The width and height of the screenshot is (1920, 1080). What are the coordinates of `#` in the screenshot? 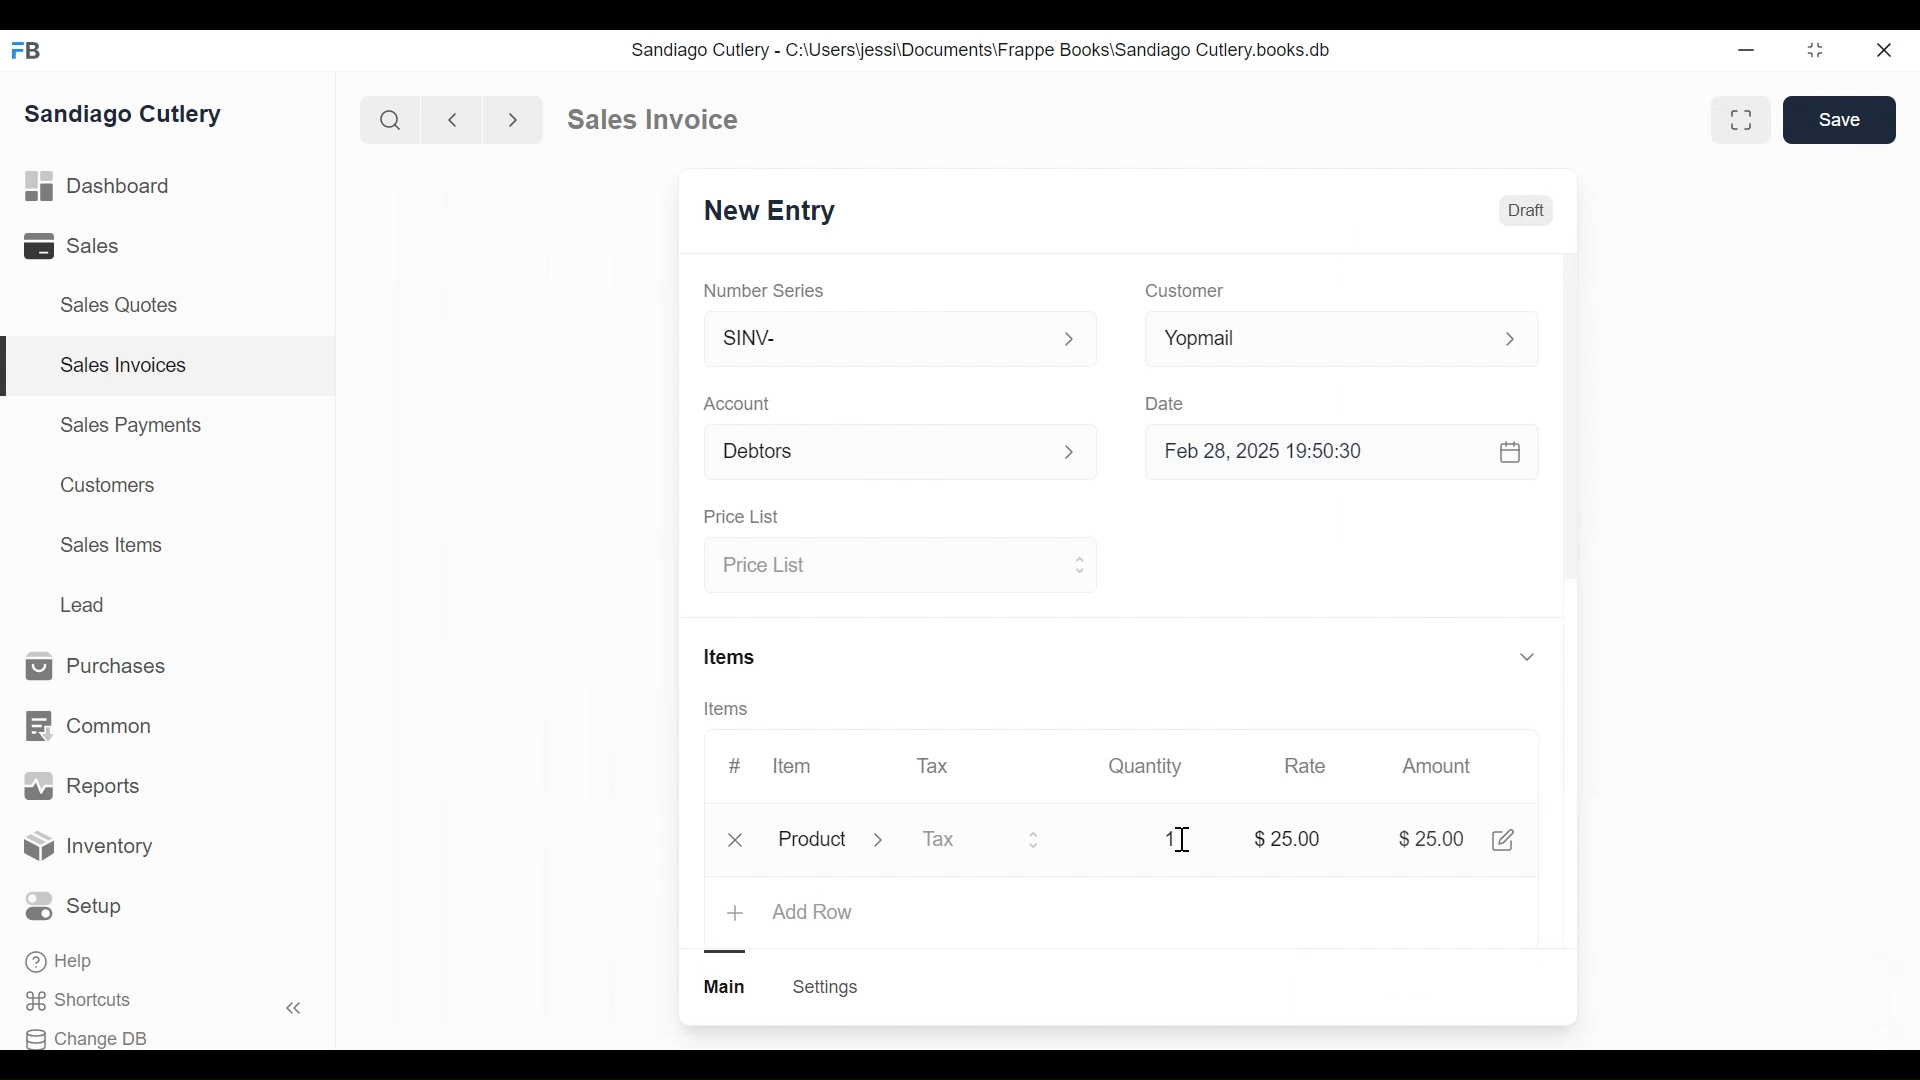 It's located at (735, 763).